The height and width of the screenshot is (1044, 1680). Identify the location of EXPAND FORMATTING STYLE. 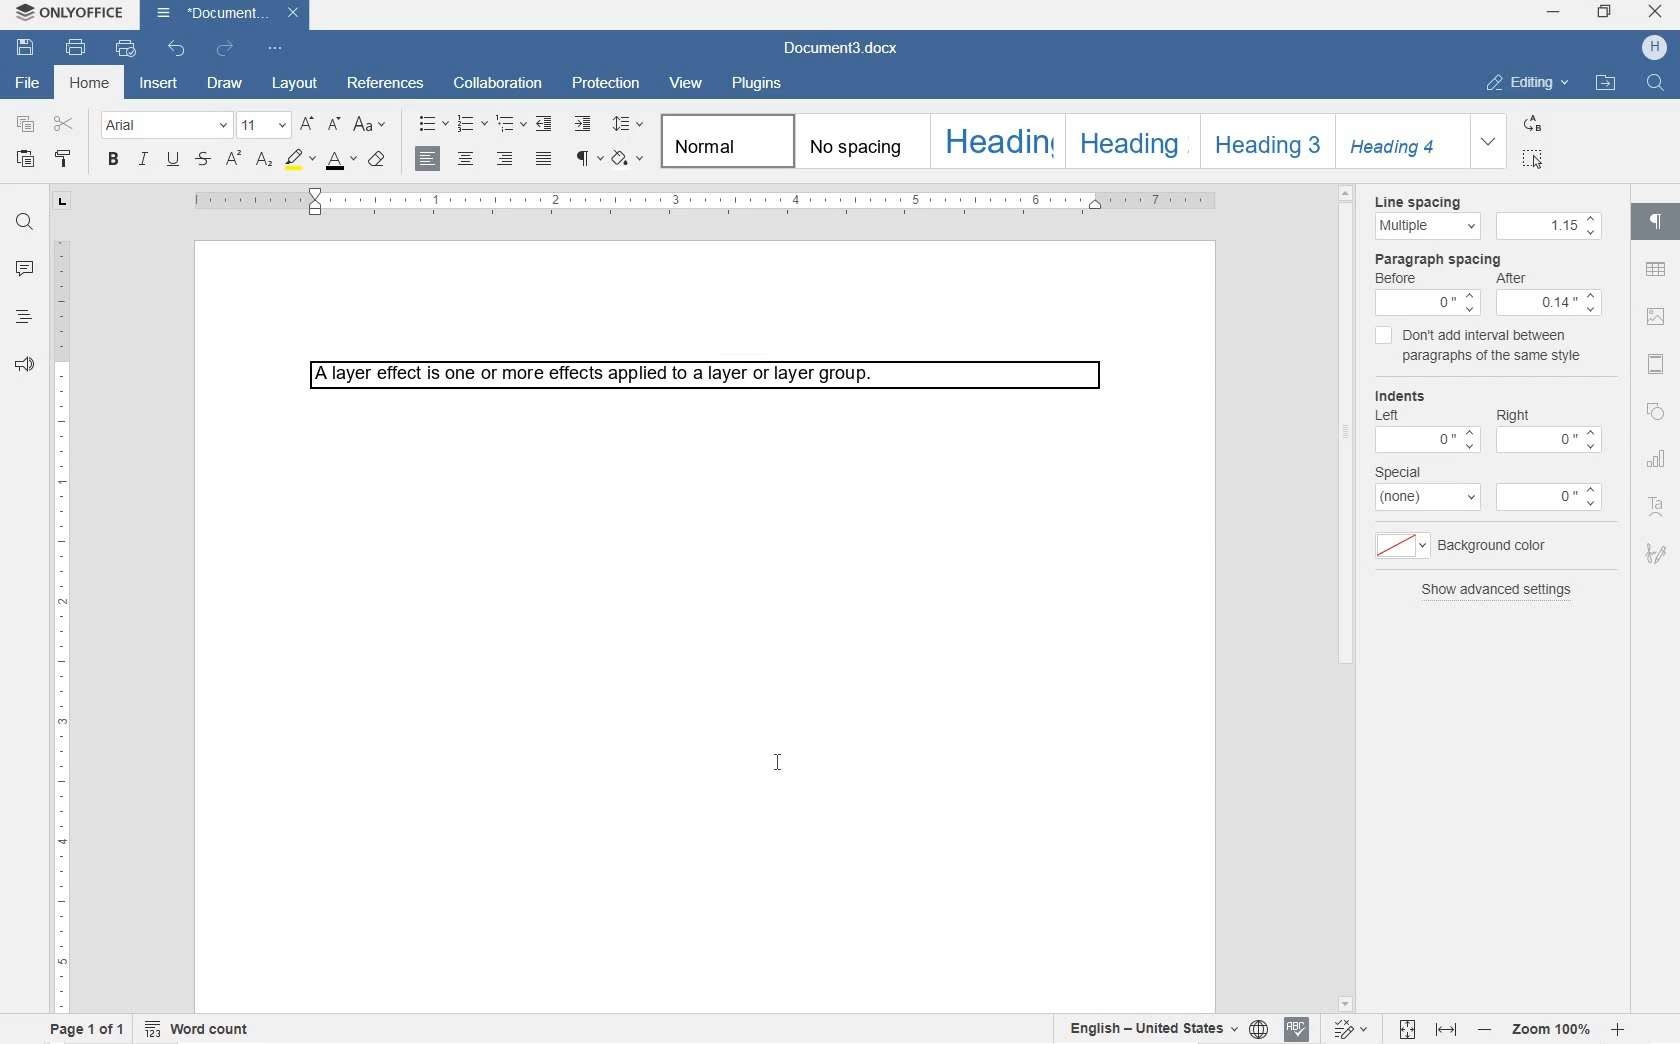
(1491, 143).